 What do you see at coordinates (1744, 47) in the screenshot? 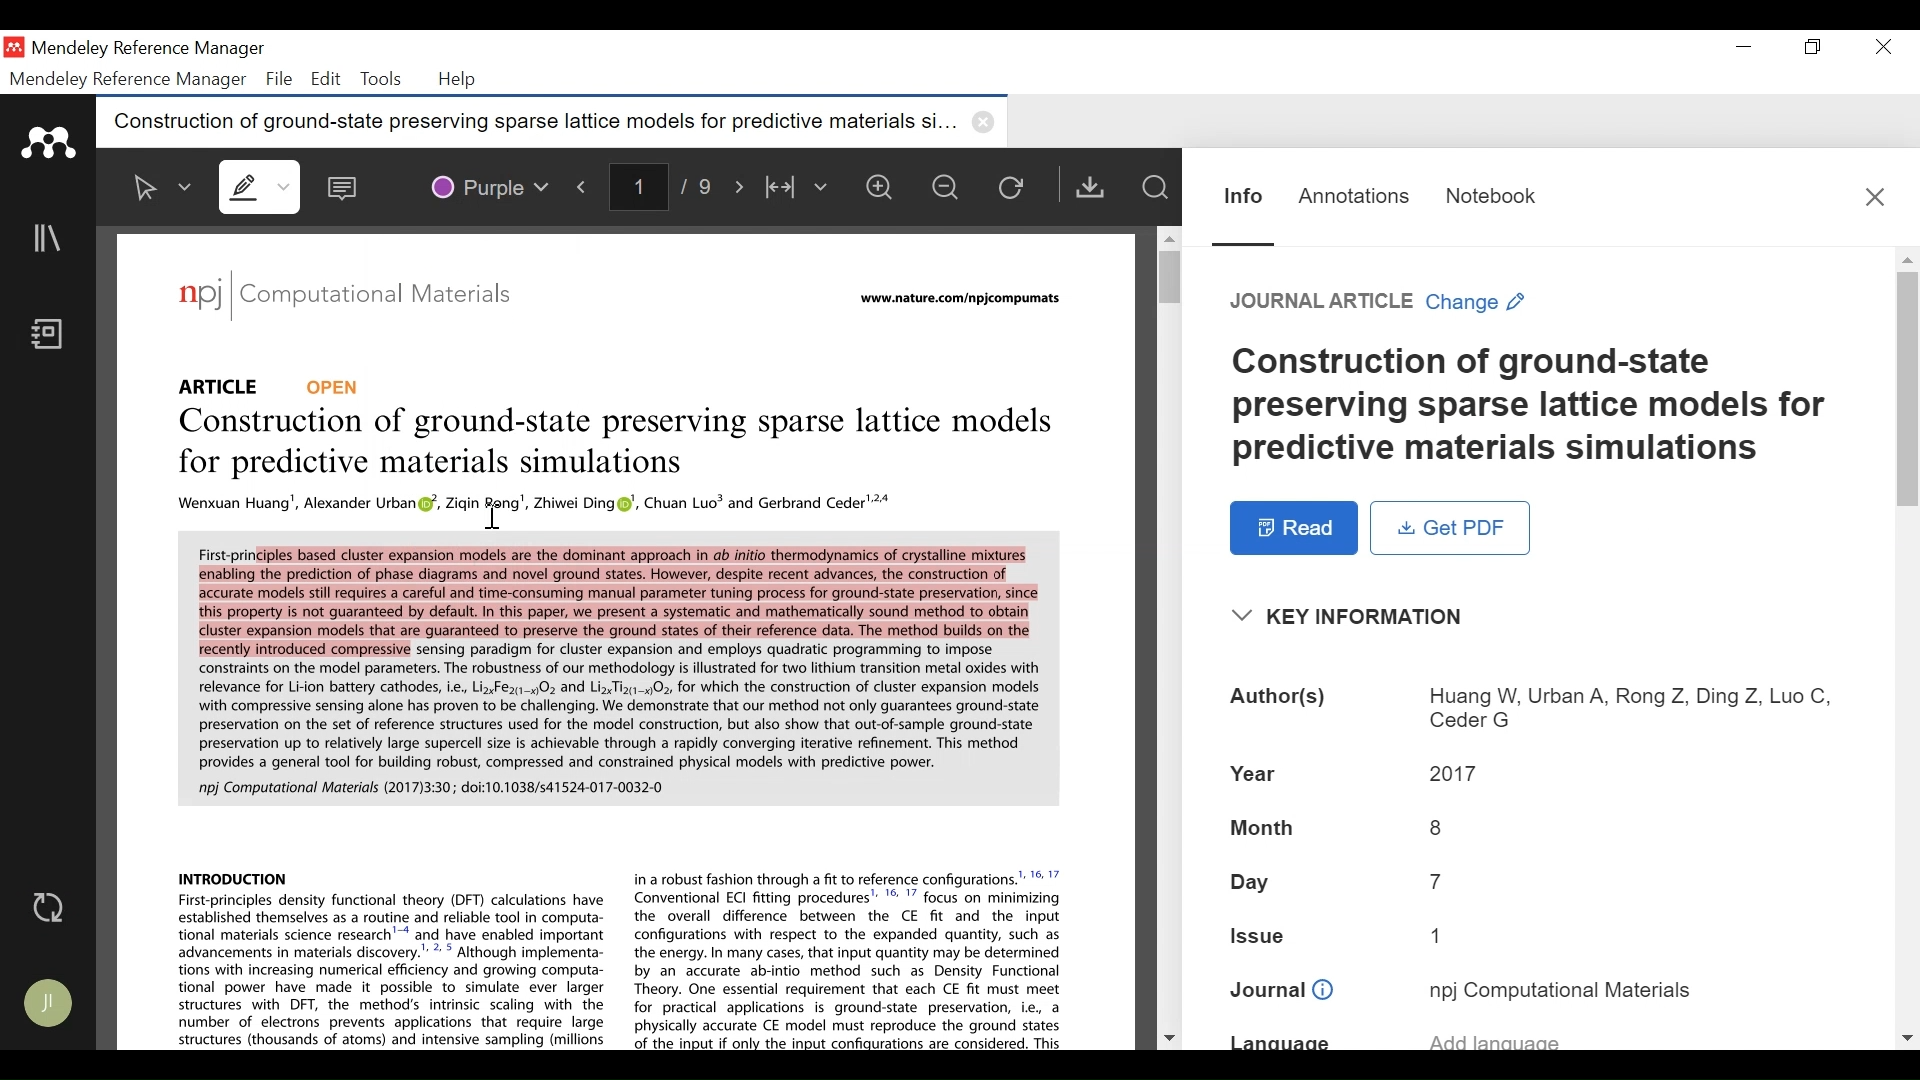
I see `minimize` at bounding box center [1744, 47].